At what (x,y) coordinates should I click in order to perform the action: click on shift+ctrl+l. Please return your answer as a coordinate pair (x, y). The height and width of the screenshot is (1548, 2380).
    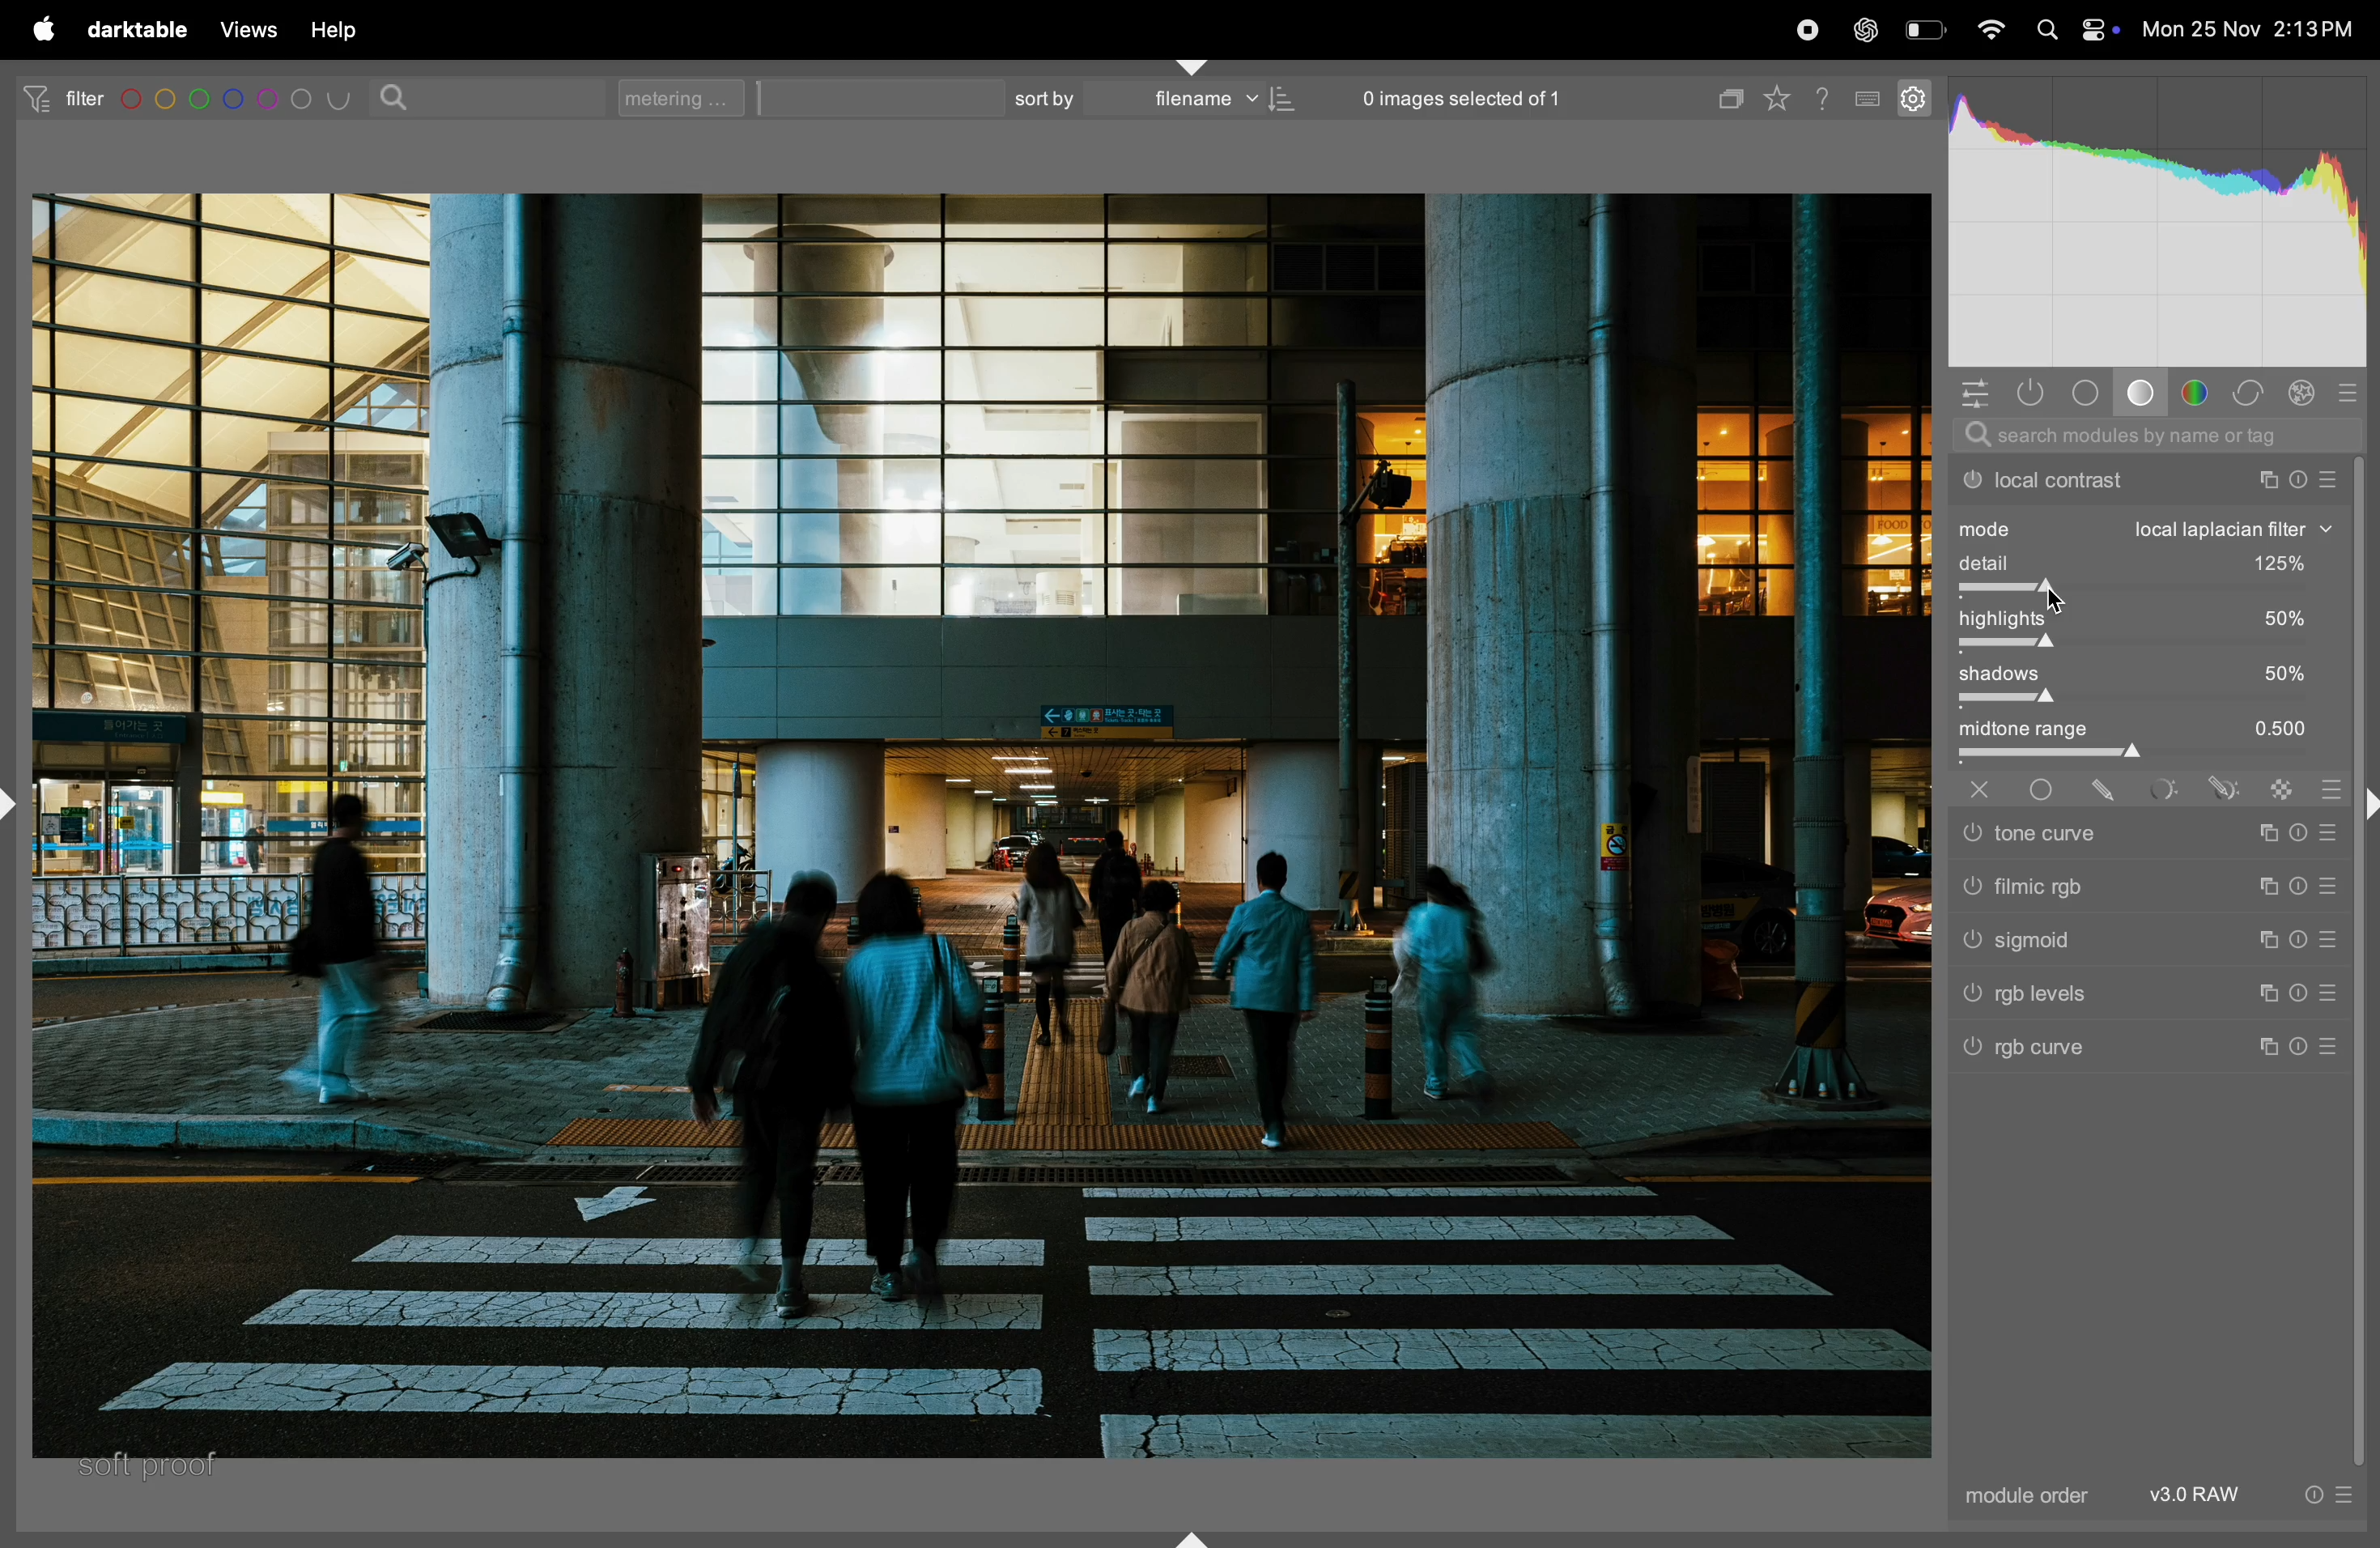
    Looking at the image, I should click on (17, 801).